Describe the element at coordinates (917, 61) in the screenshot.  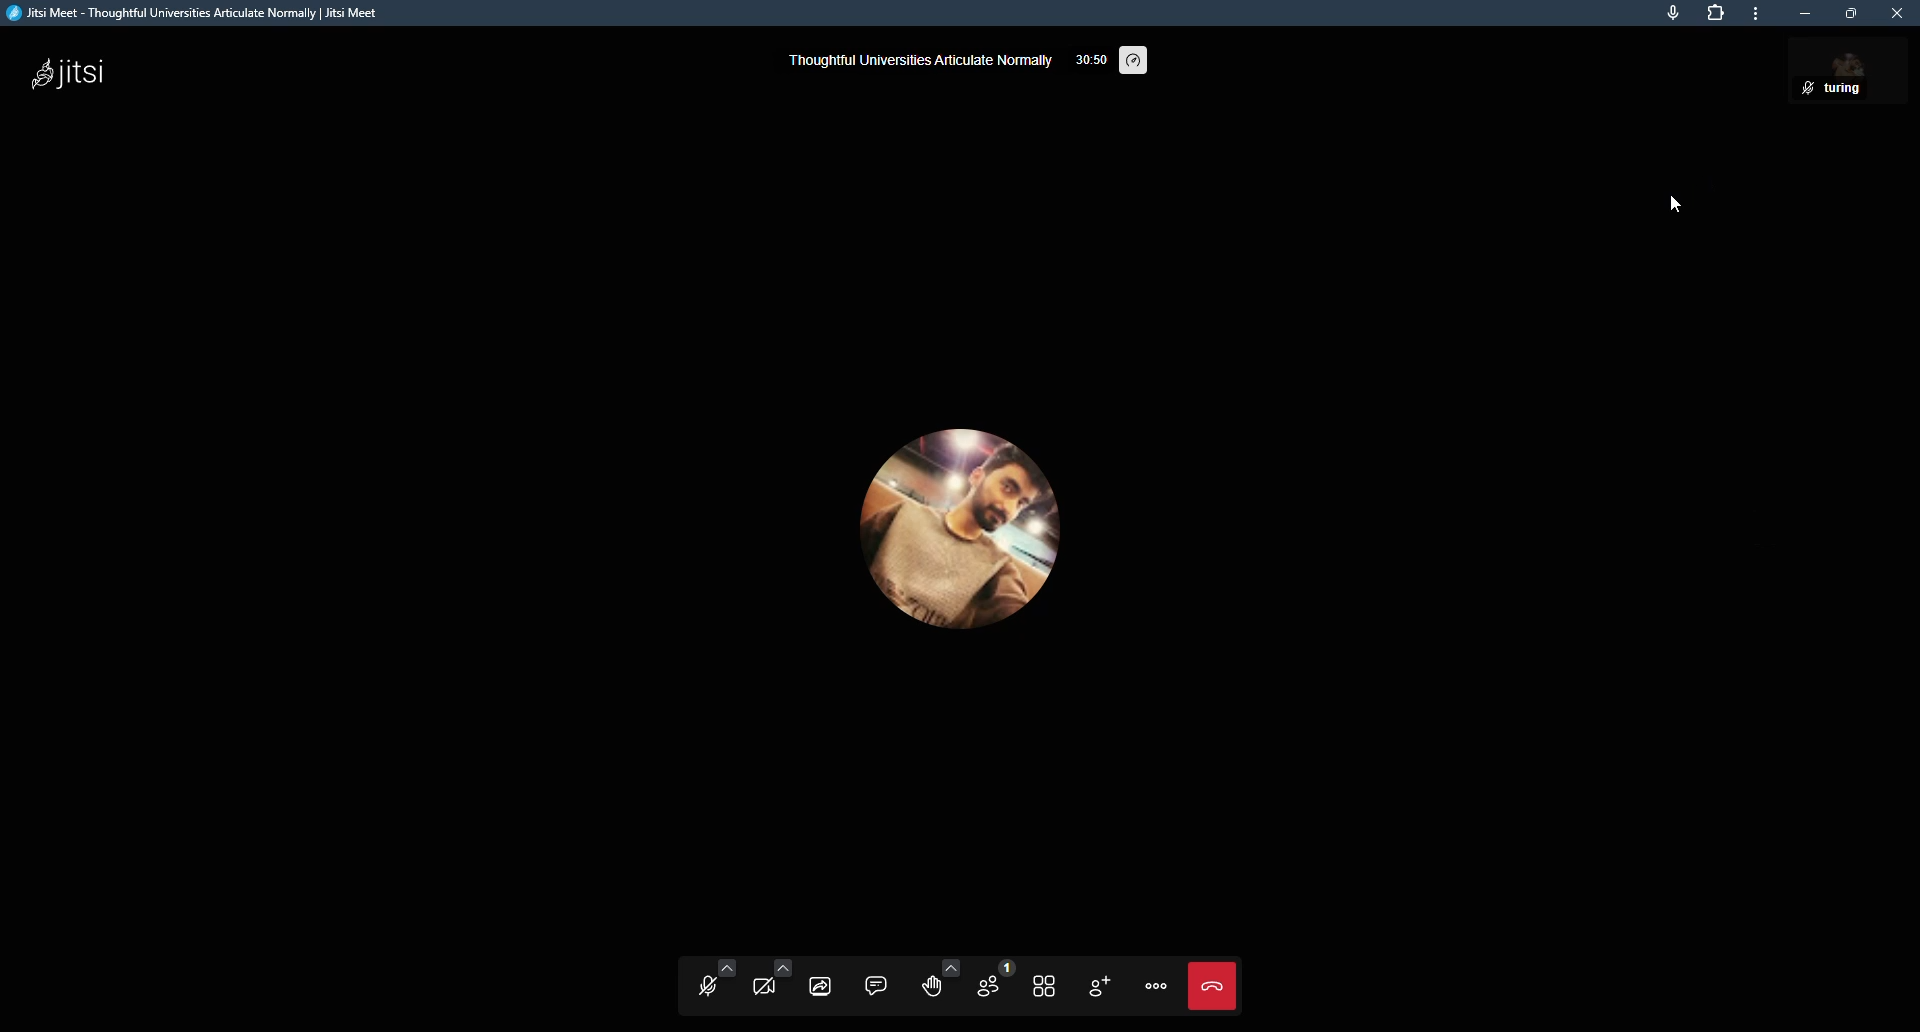
I see `thoughtful universities articulate normally` at that location.